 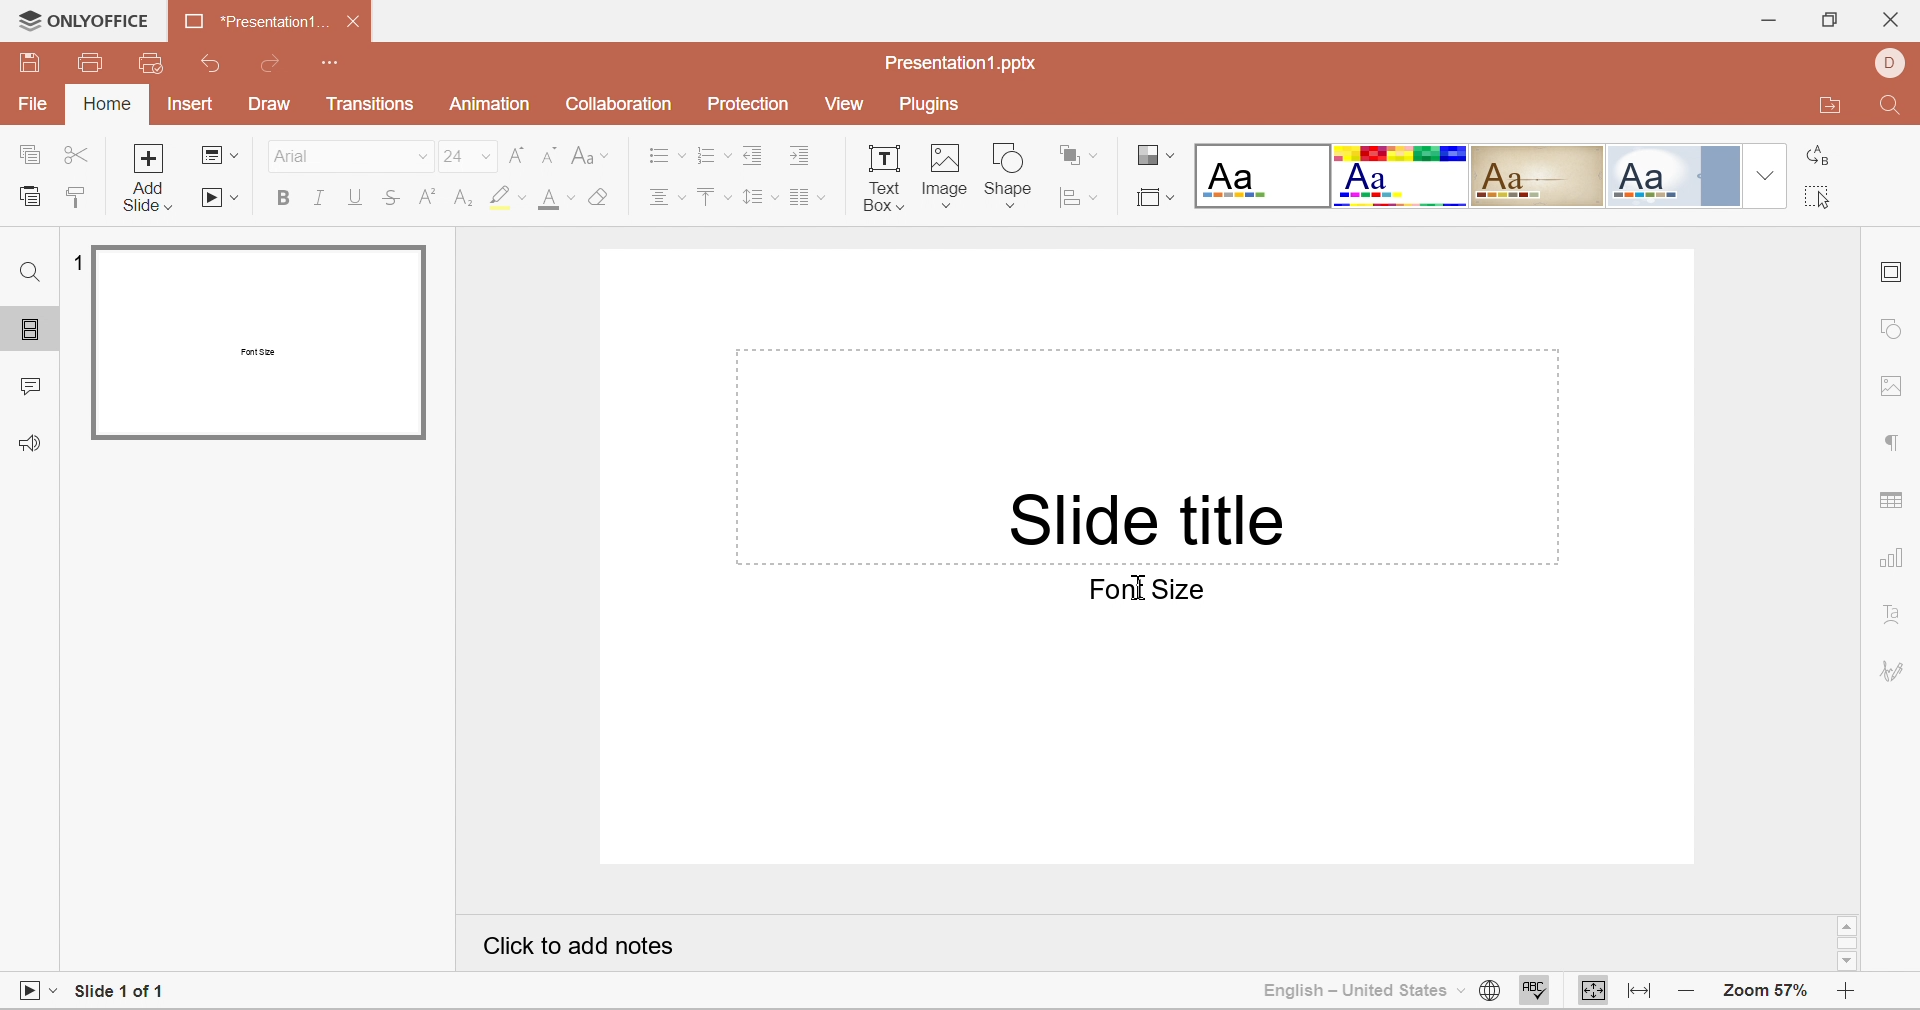 I want to click on Change case, so click(x=590, y=157).